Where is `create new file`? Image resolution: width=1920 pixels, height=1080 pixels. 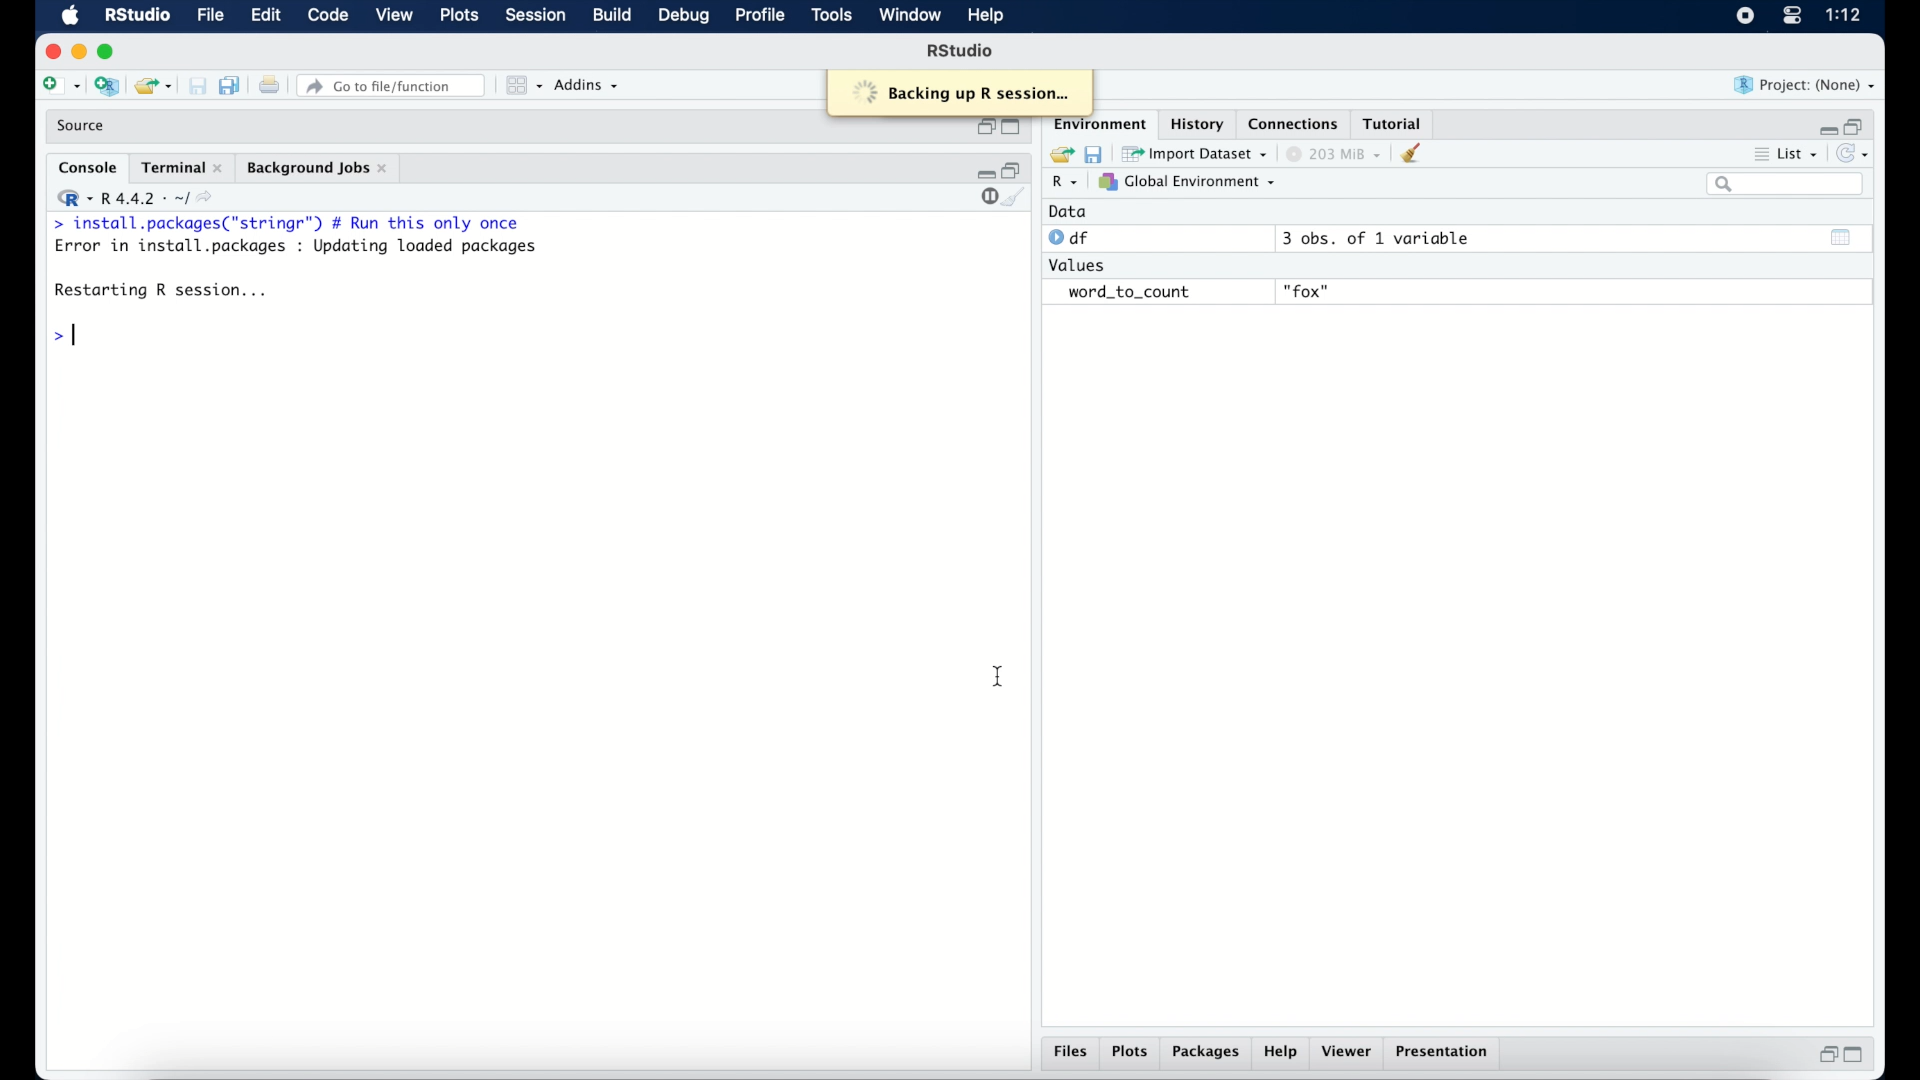 create new file is located at coordinates (60, 87).